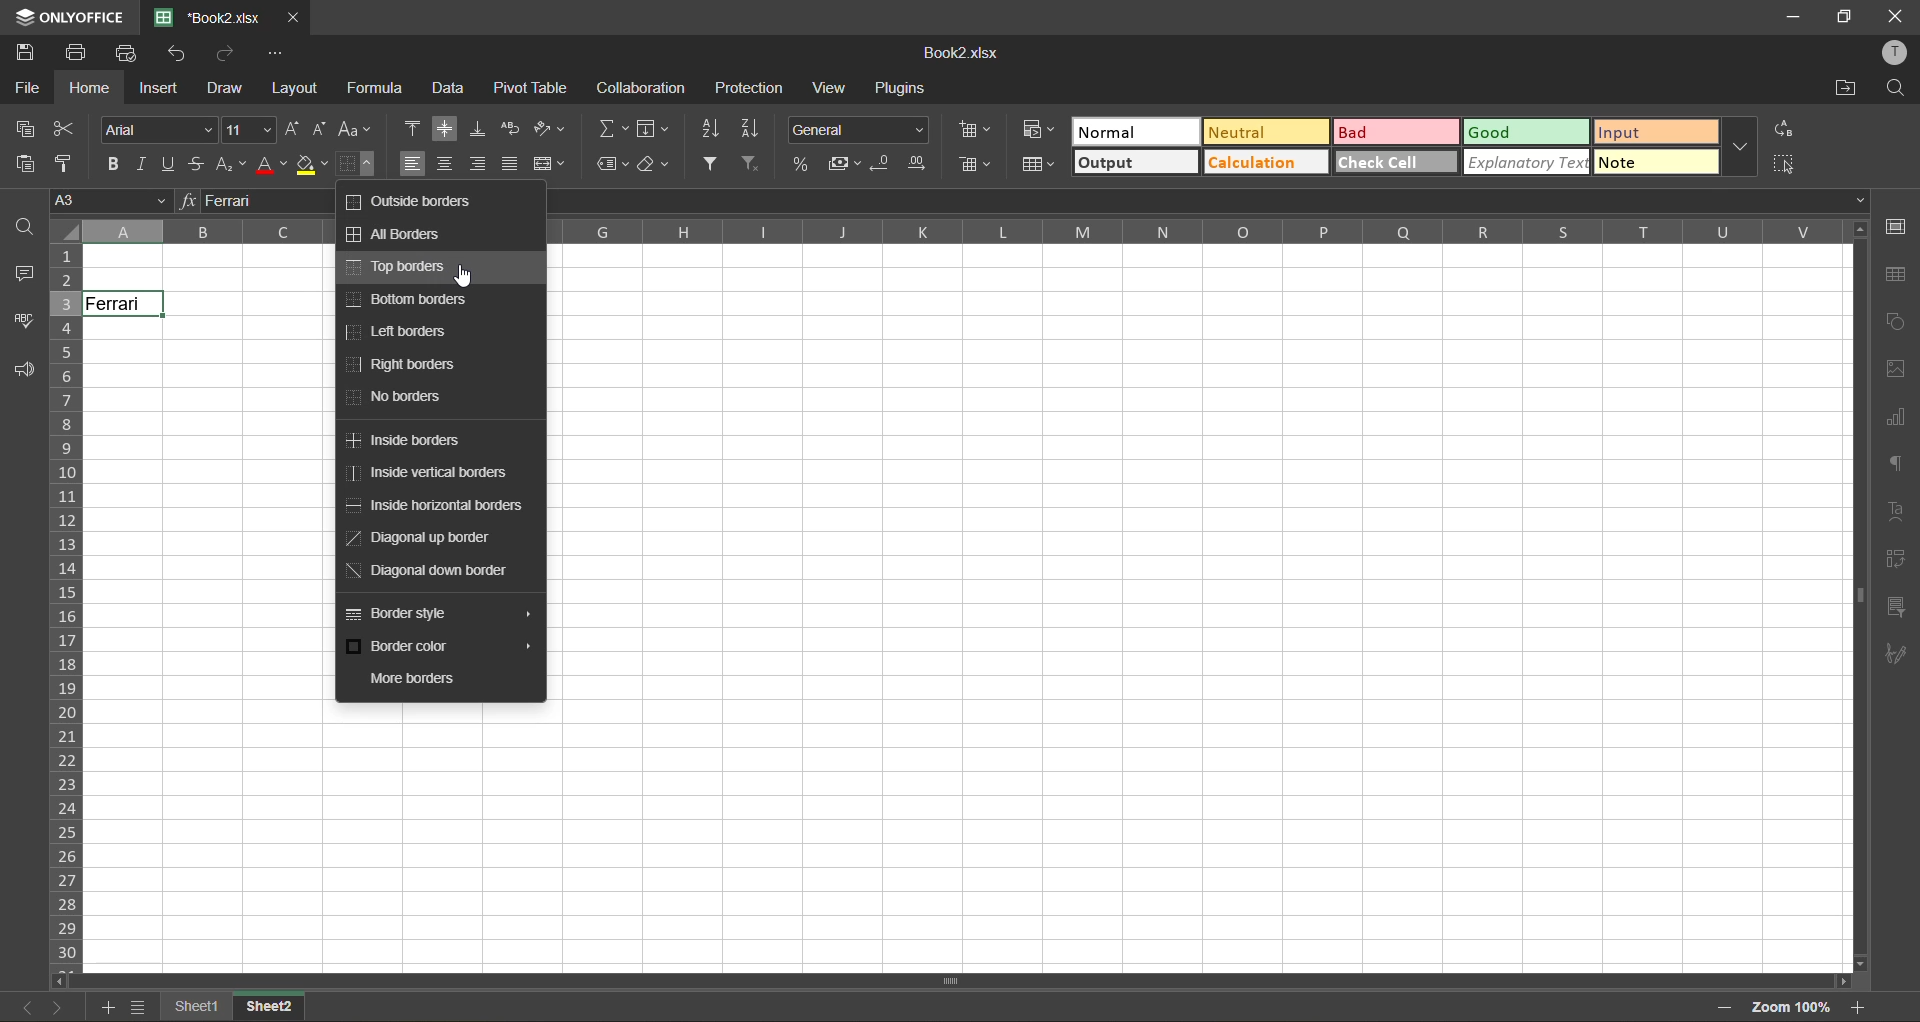 The image size is (1920, 1022). Describe the element at coordinates (111, 165) in the screenshot. I see `bold` at that location.